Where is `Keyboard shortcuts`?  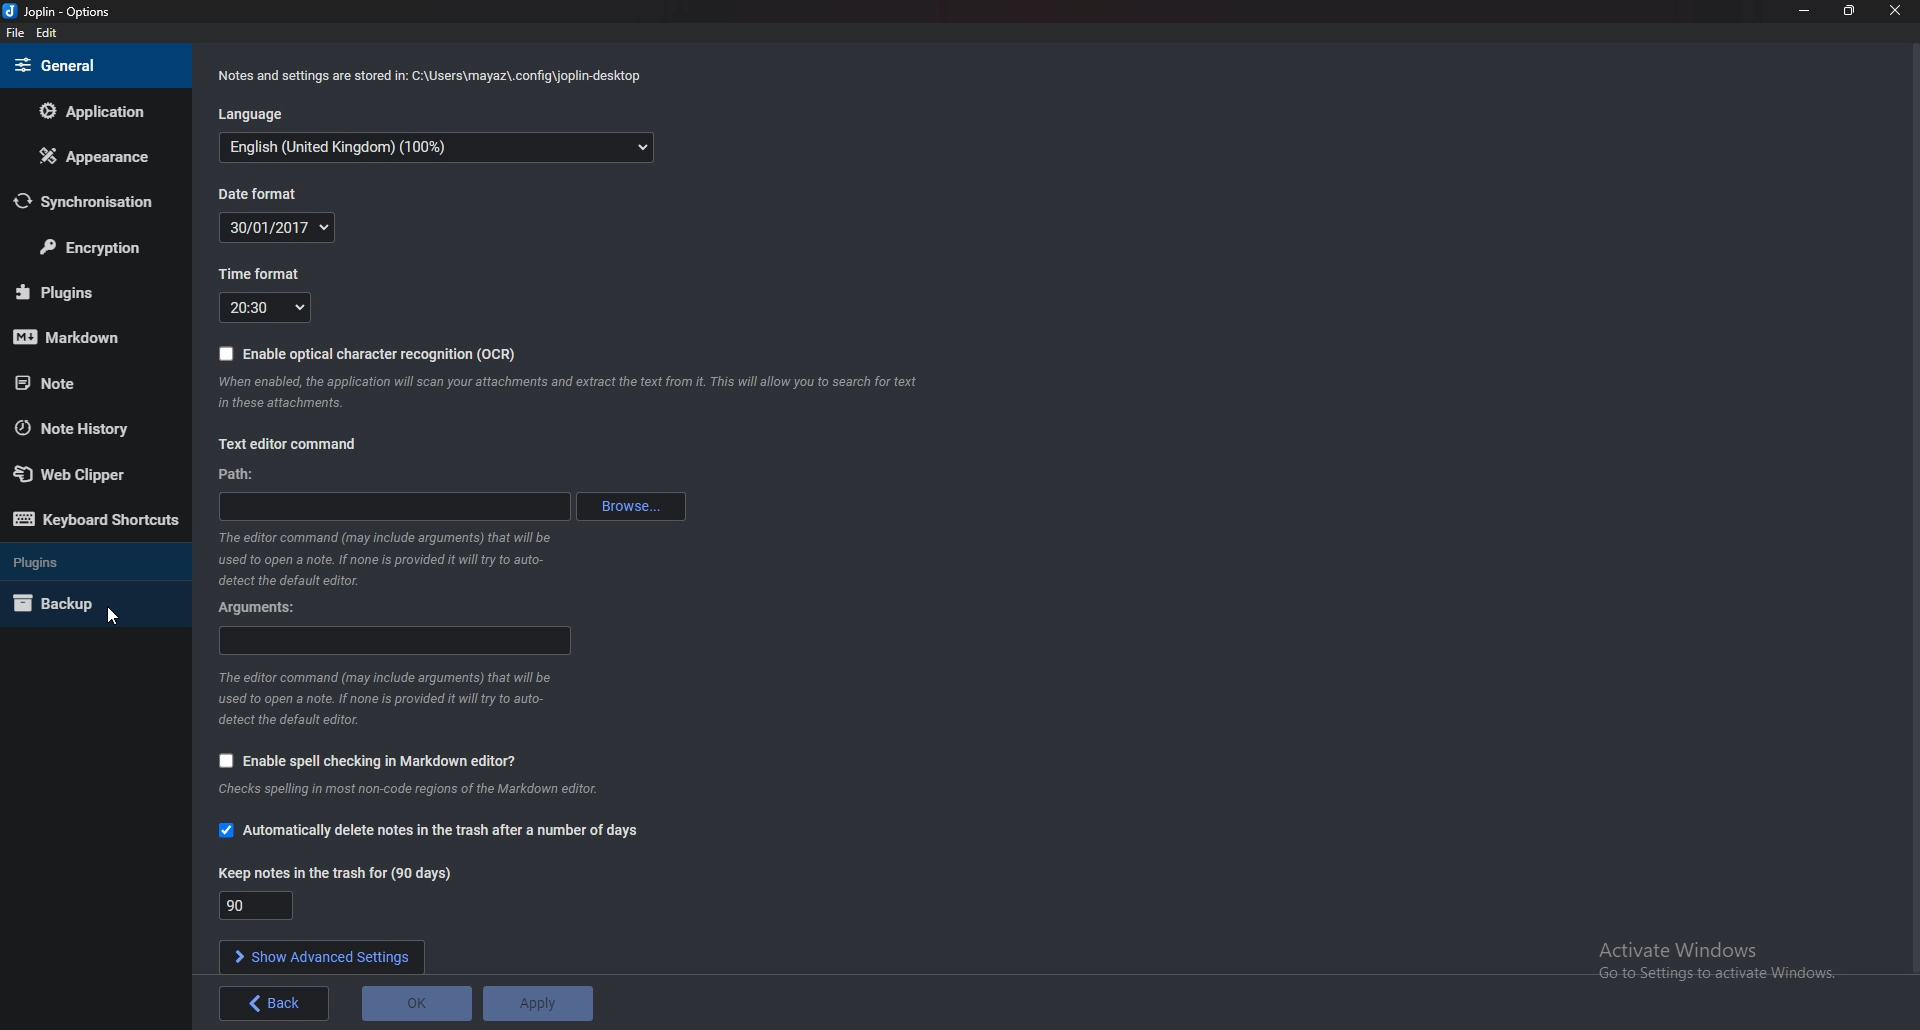
Keyboard shortcuts is located at coordinates (96, 520).